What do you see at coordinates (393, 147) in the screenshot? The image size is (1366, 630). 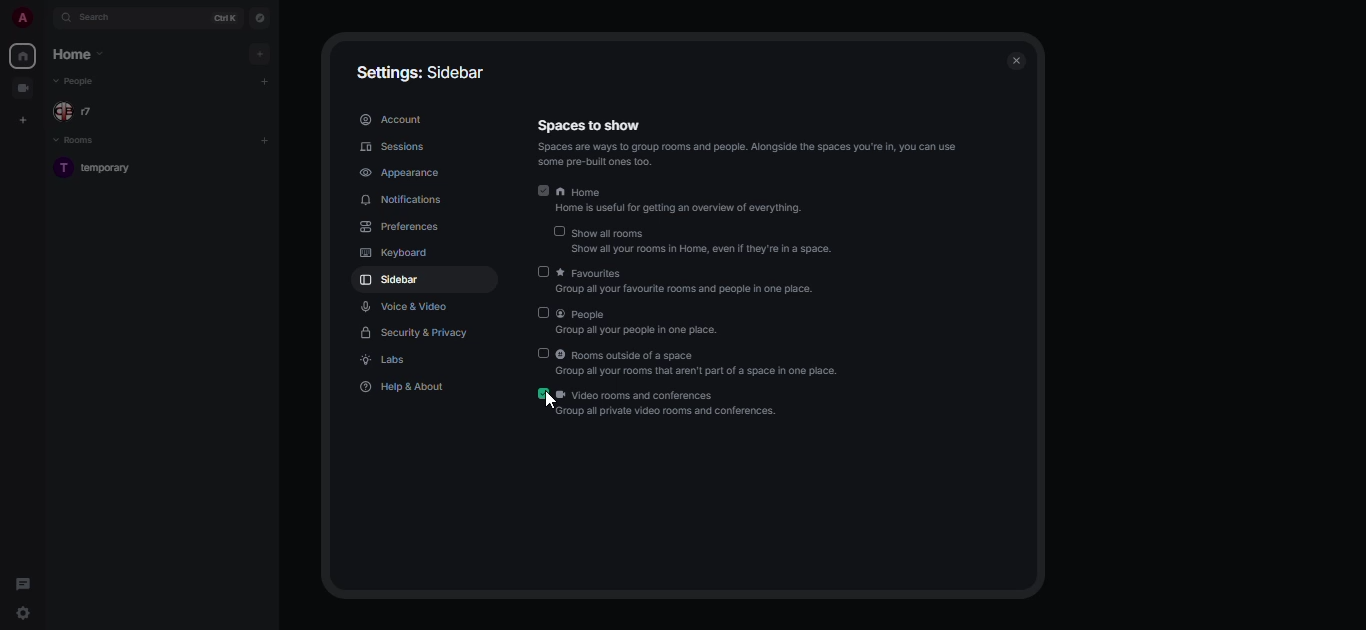 I see `sessions` at bounding box center [393, 147].